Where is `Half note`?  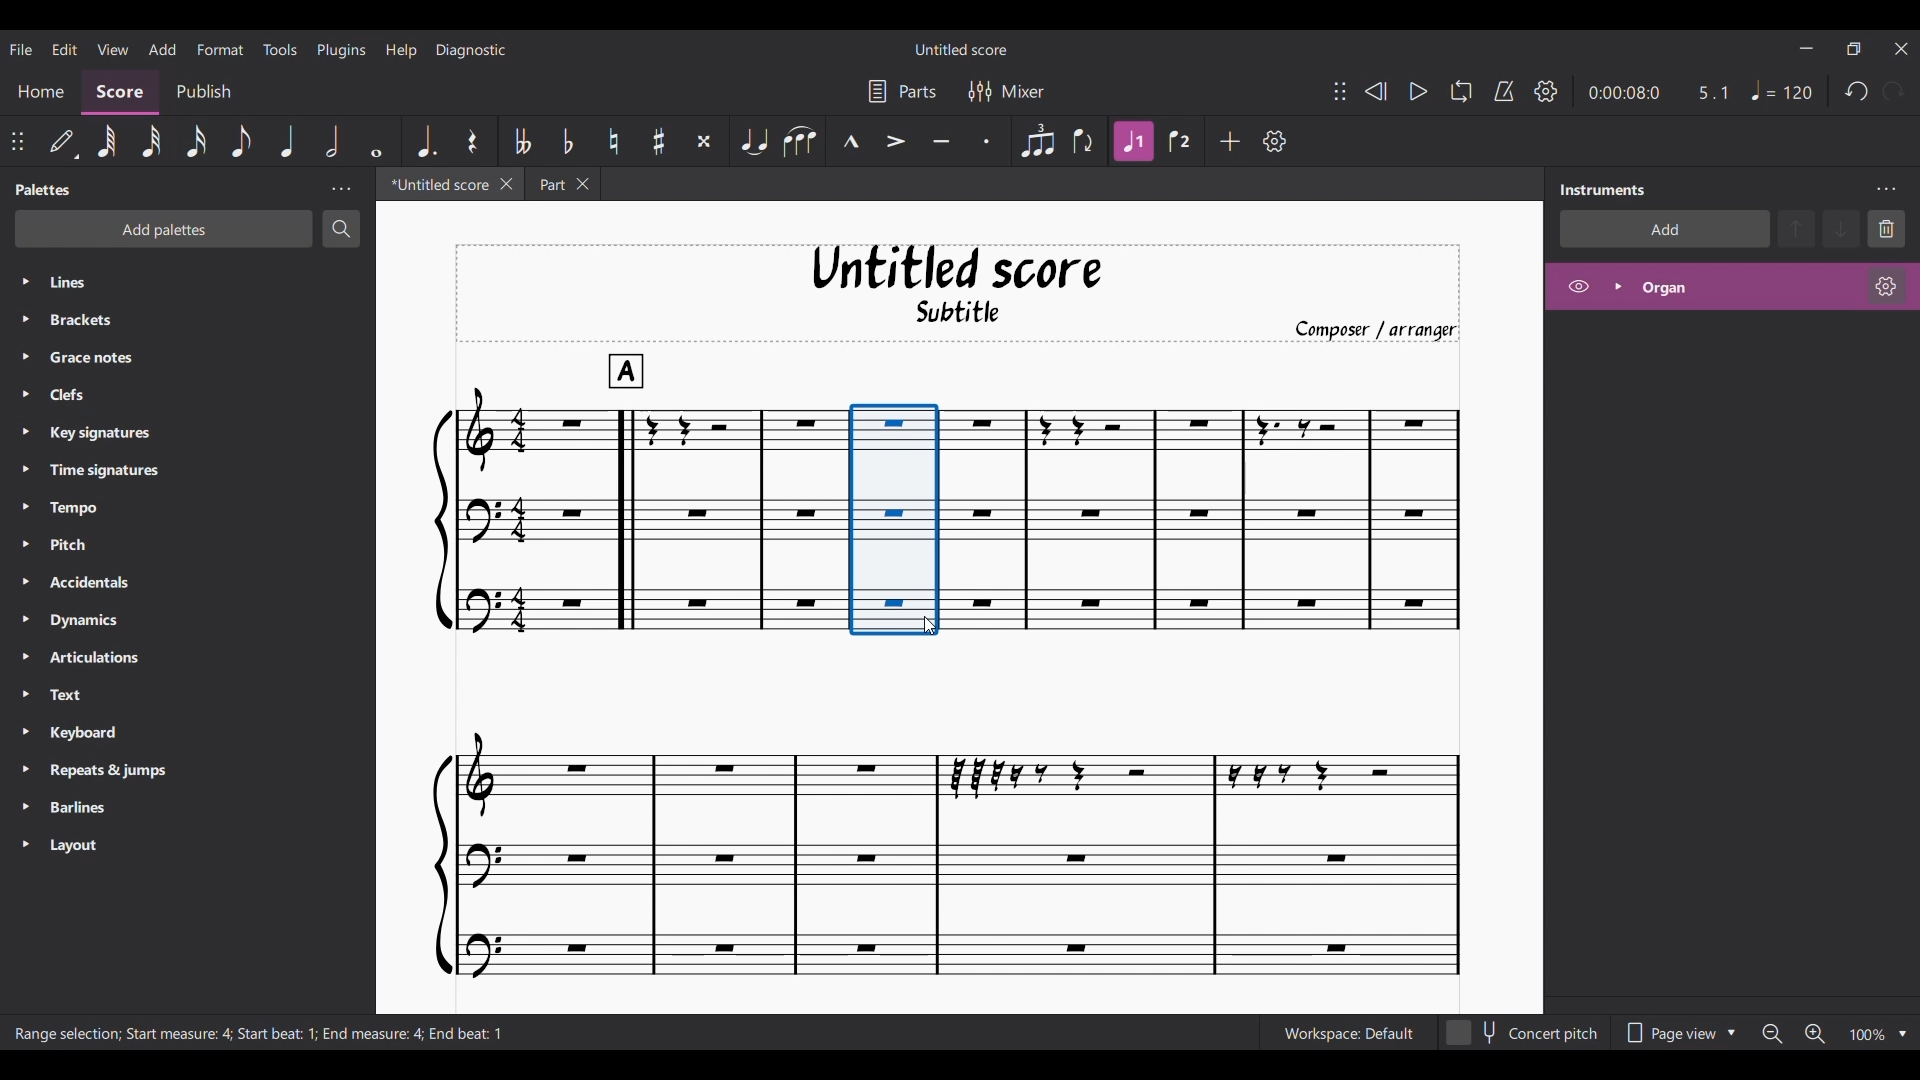
Half note is located at coordinates (333, 141).